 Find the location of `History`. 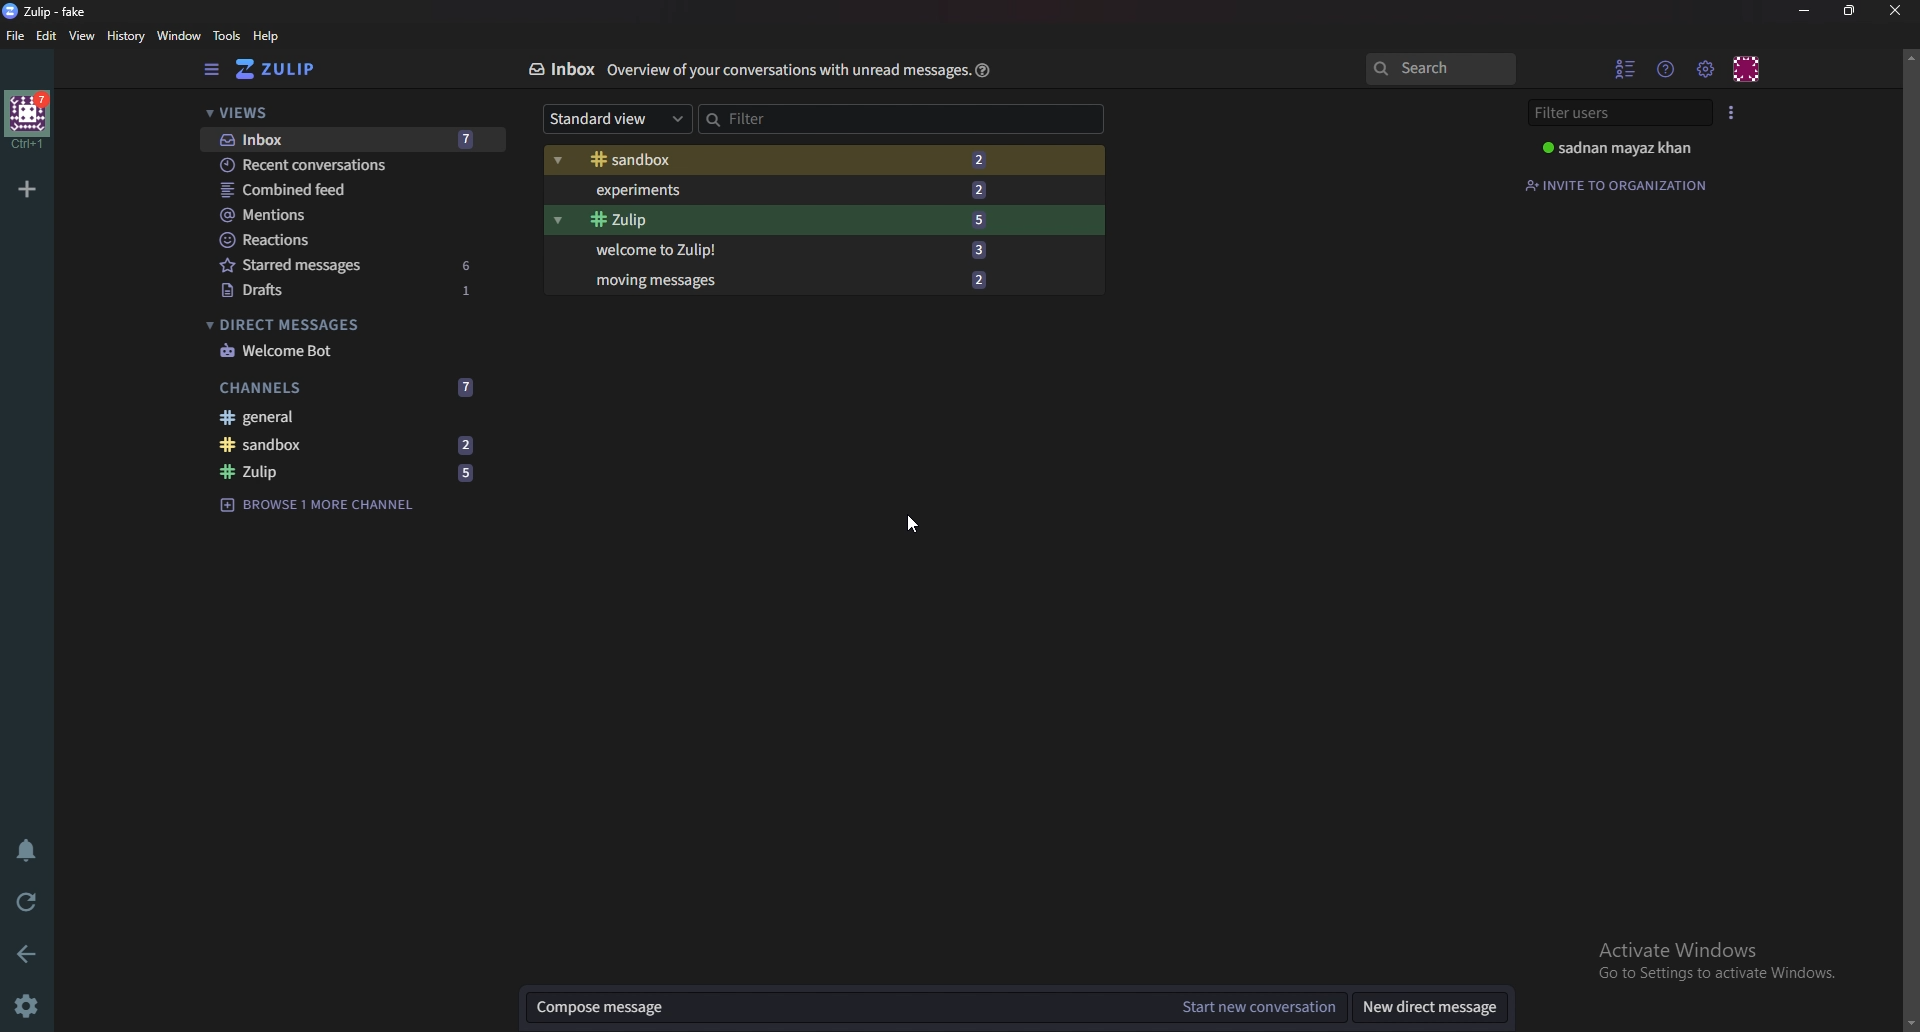

History is located at coordinates (126, 38).